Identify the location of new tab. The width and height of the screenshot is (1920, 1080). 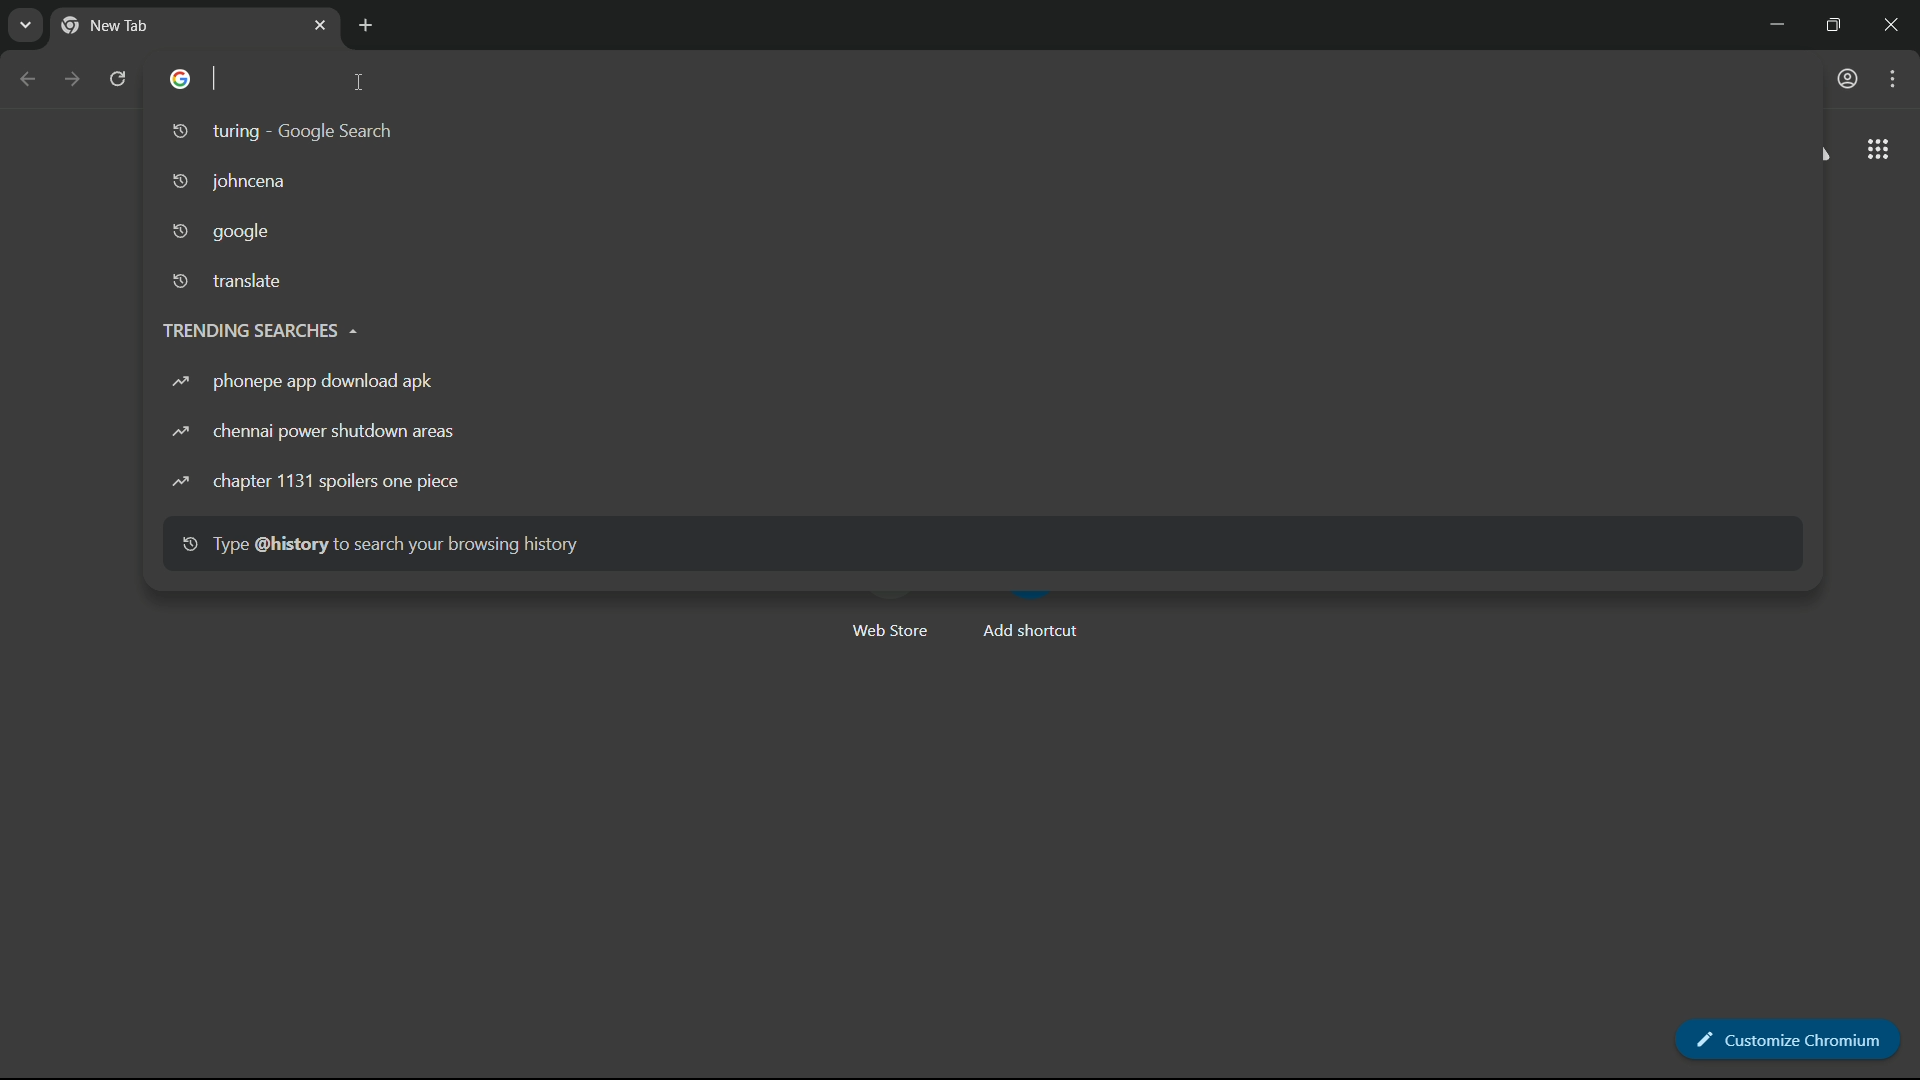
(106, 25).